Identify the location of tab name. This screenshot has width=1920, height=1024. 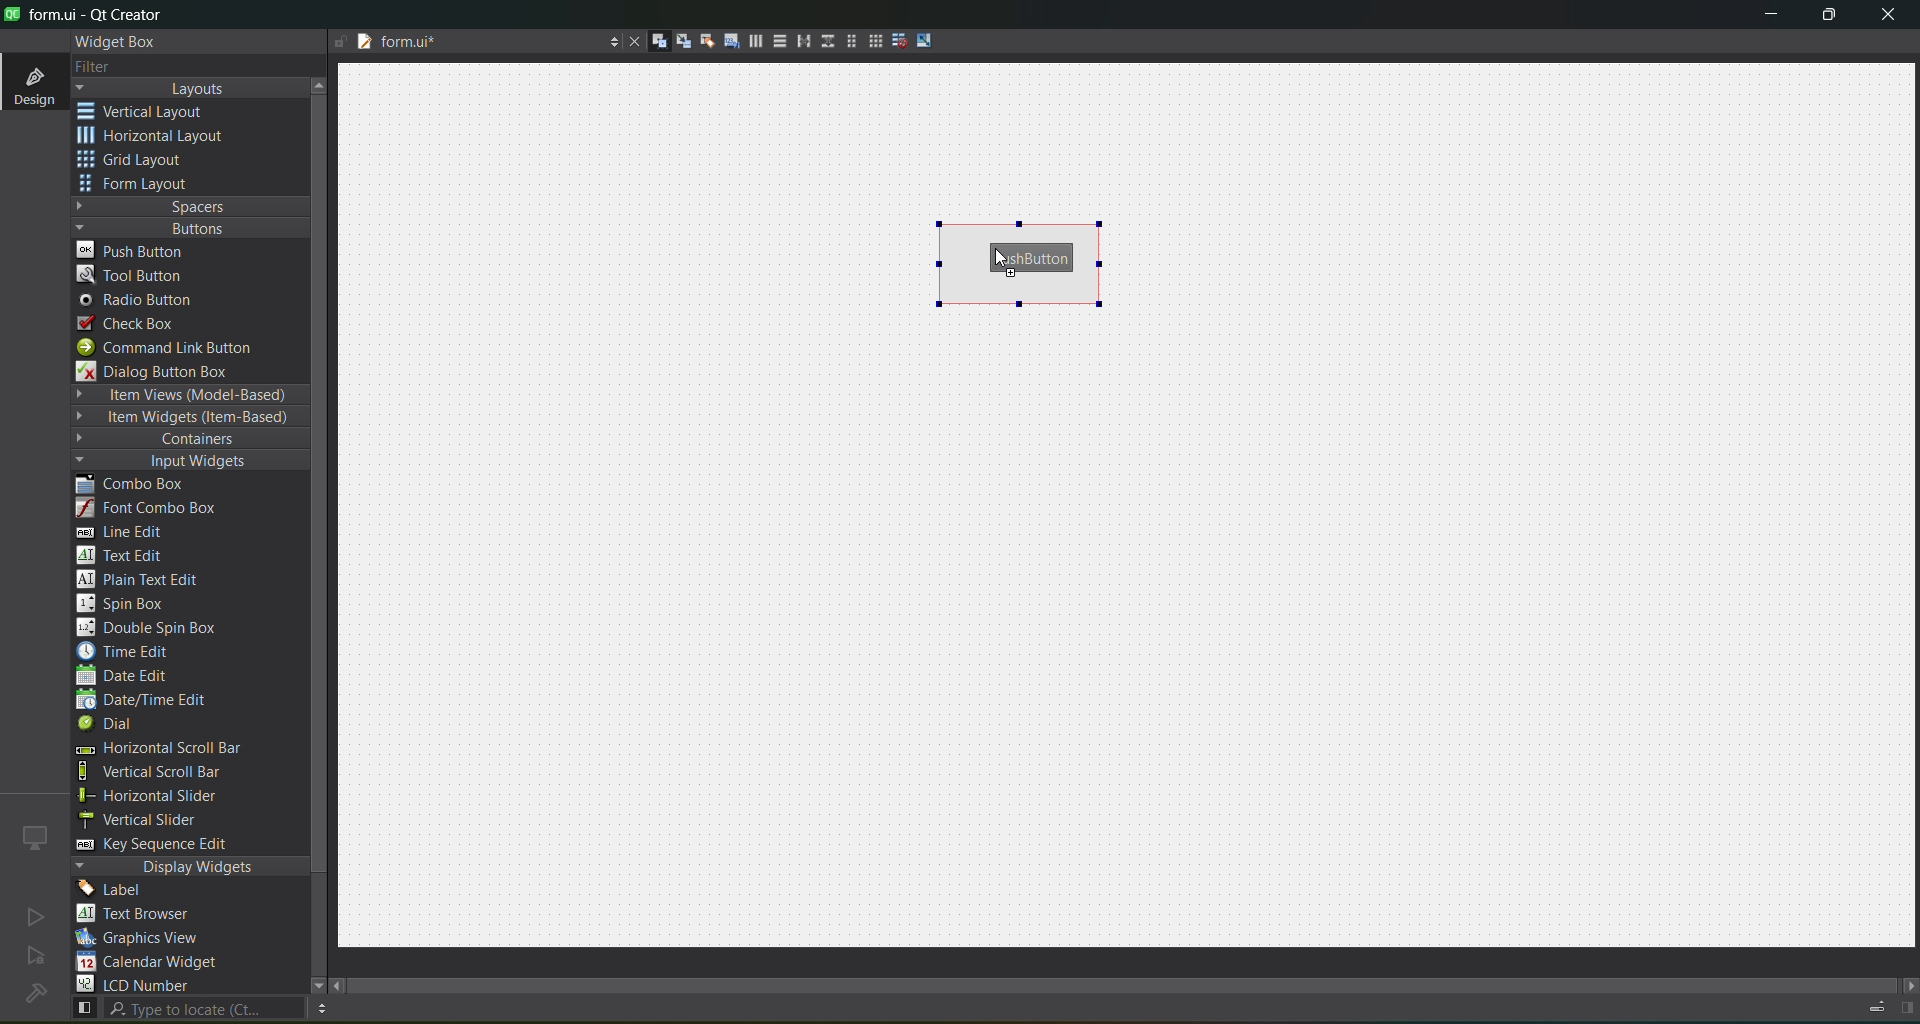
(474, 43).